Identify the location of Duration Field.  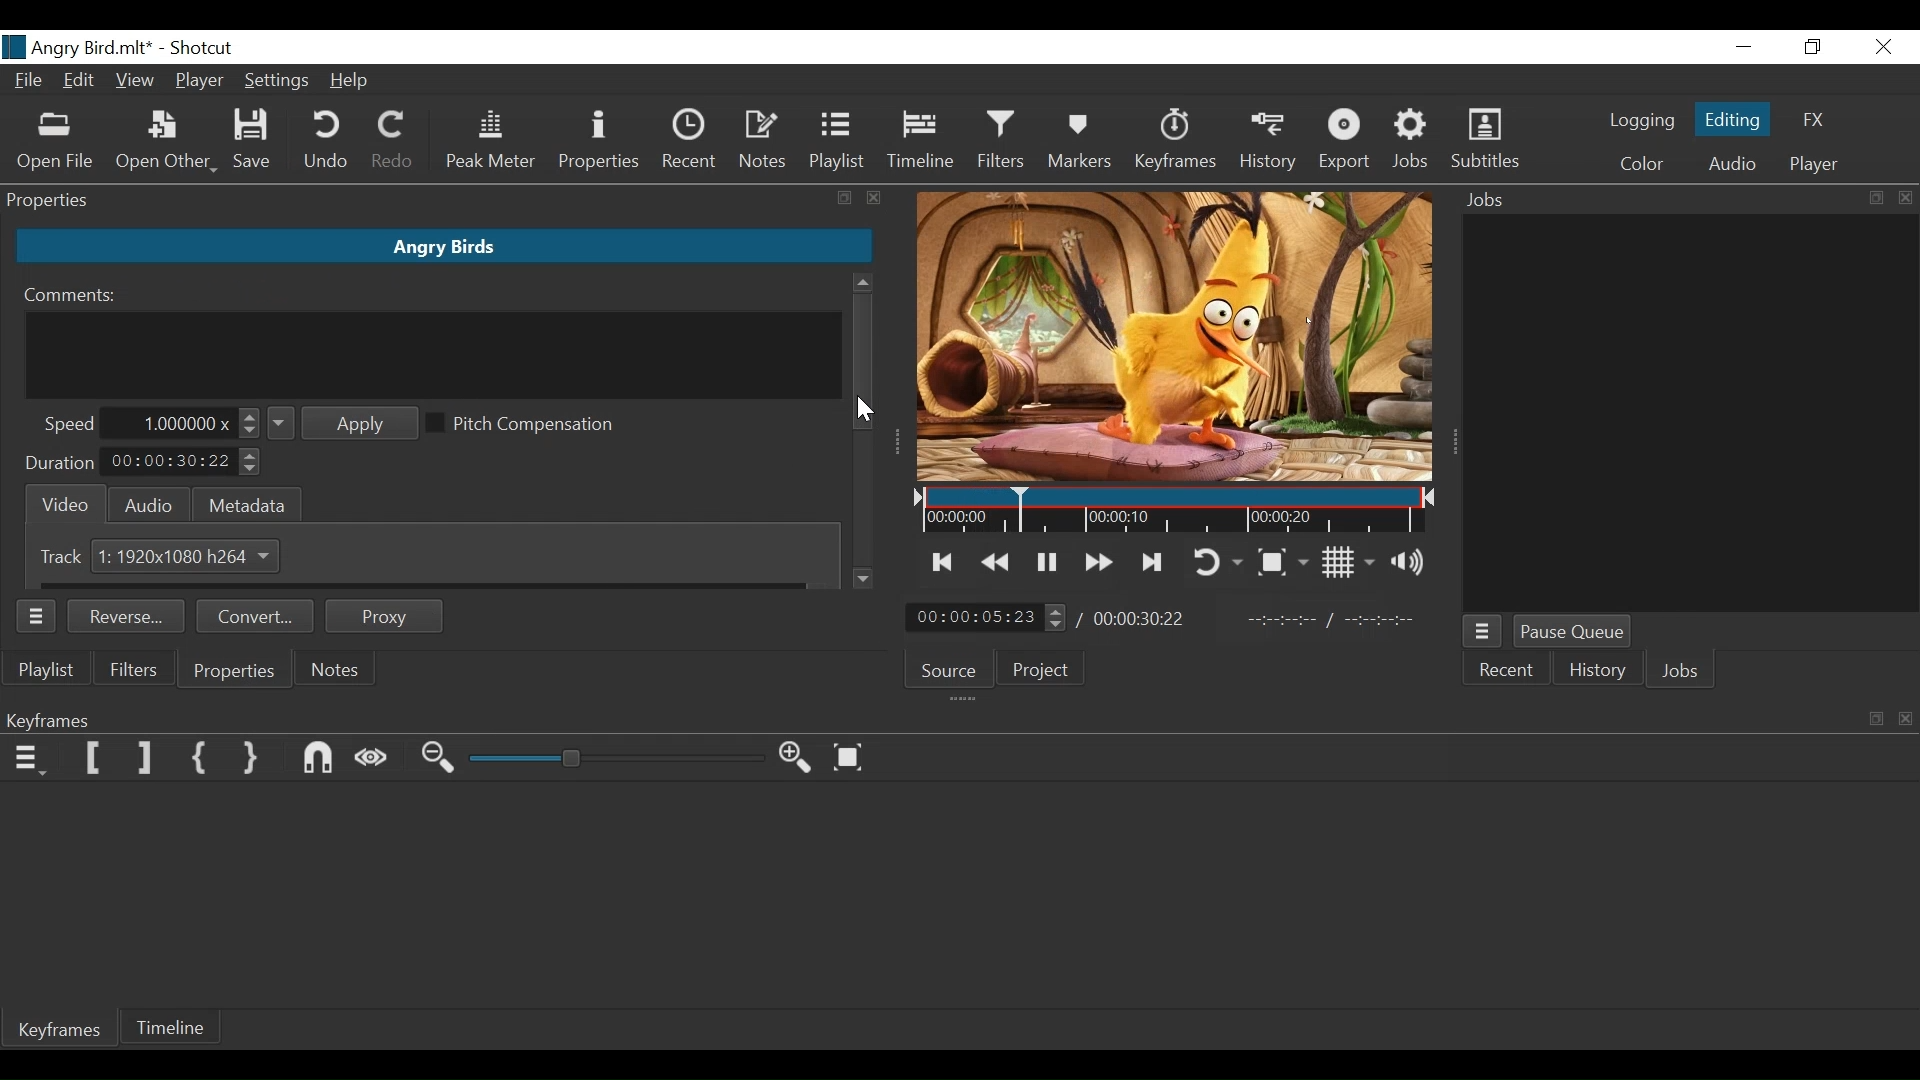
(185, 459).